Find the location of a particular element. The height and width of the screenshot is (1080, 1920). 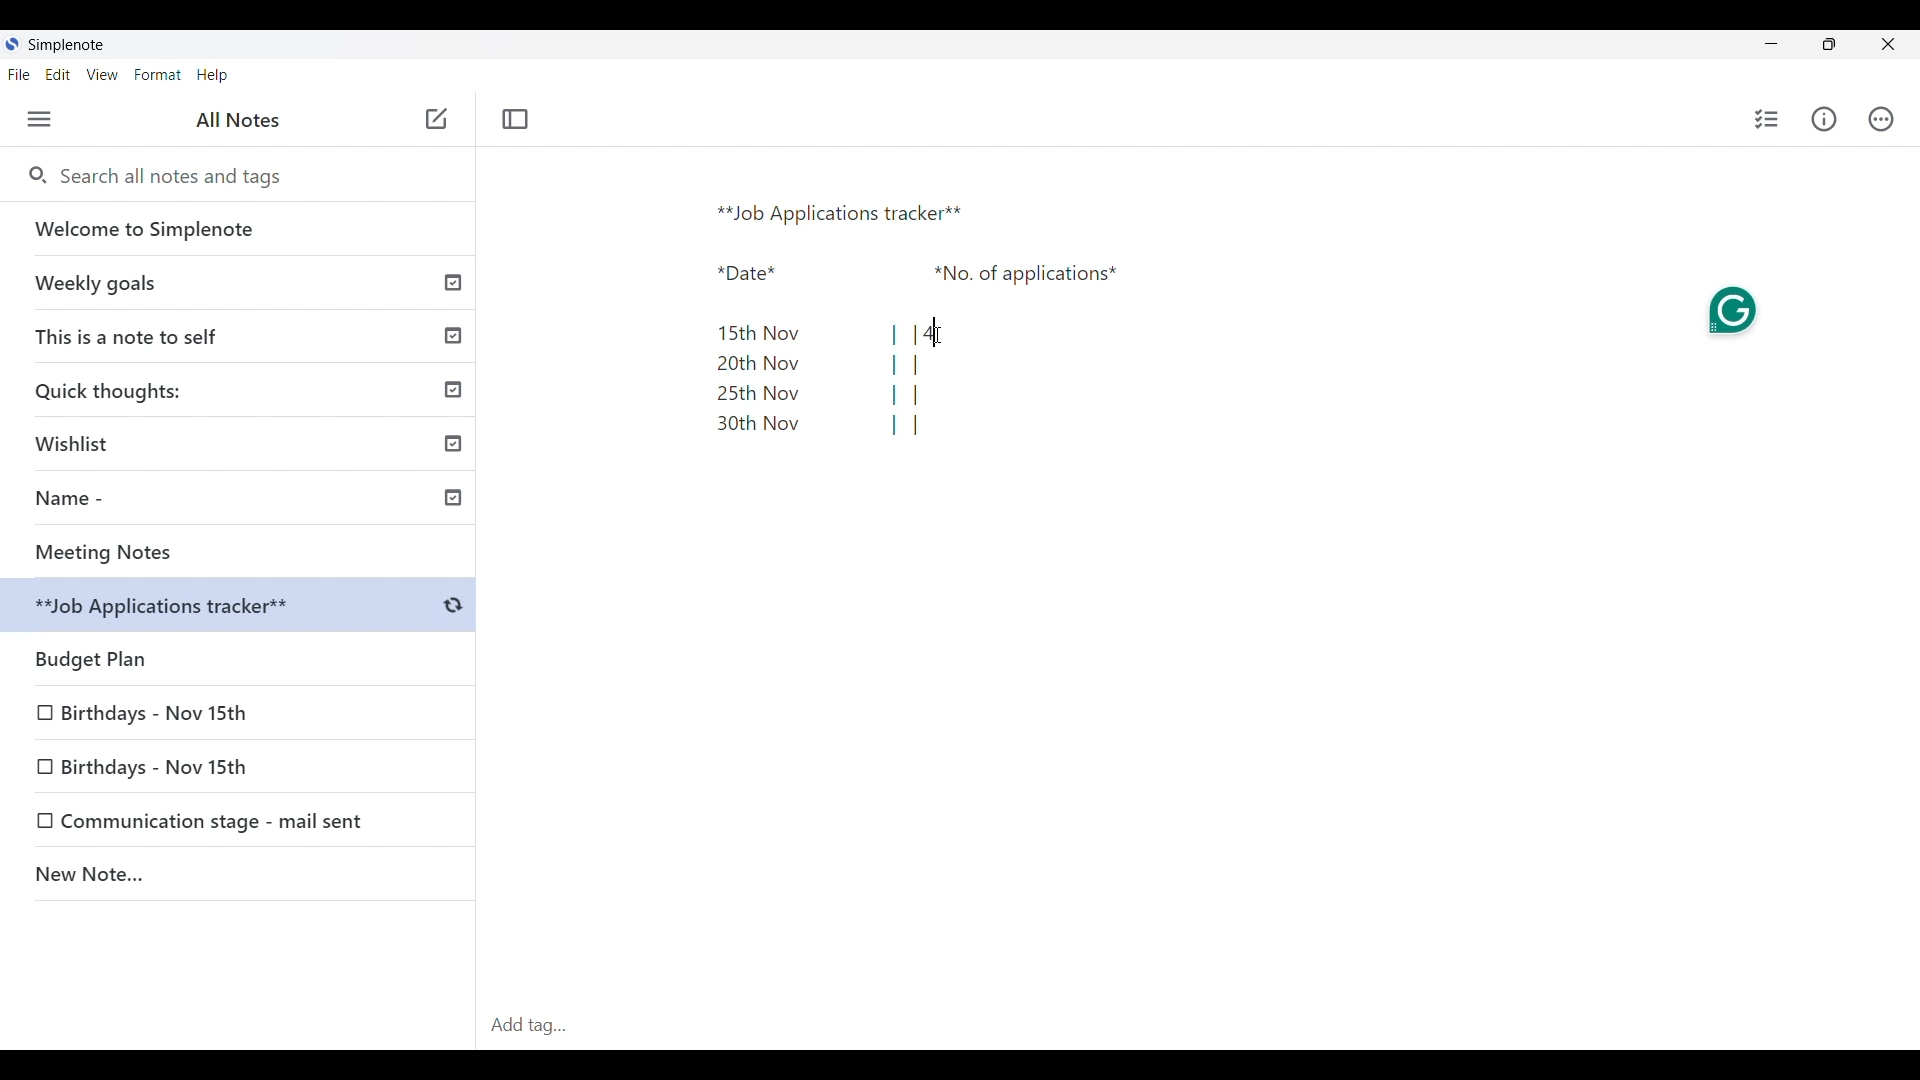

Name  is located at coordinates (246, 501).